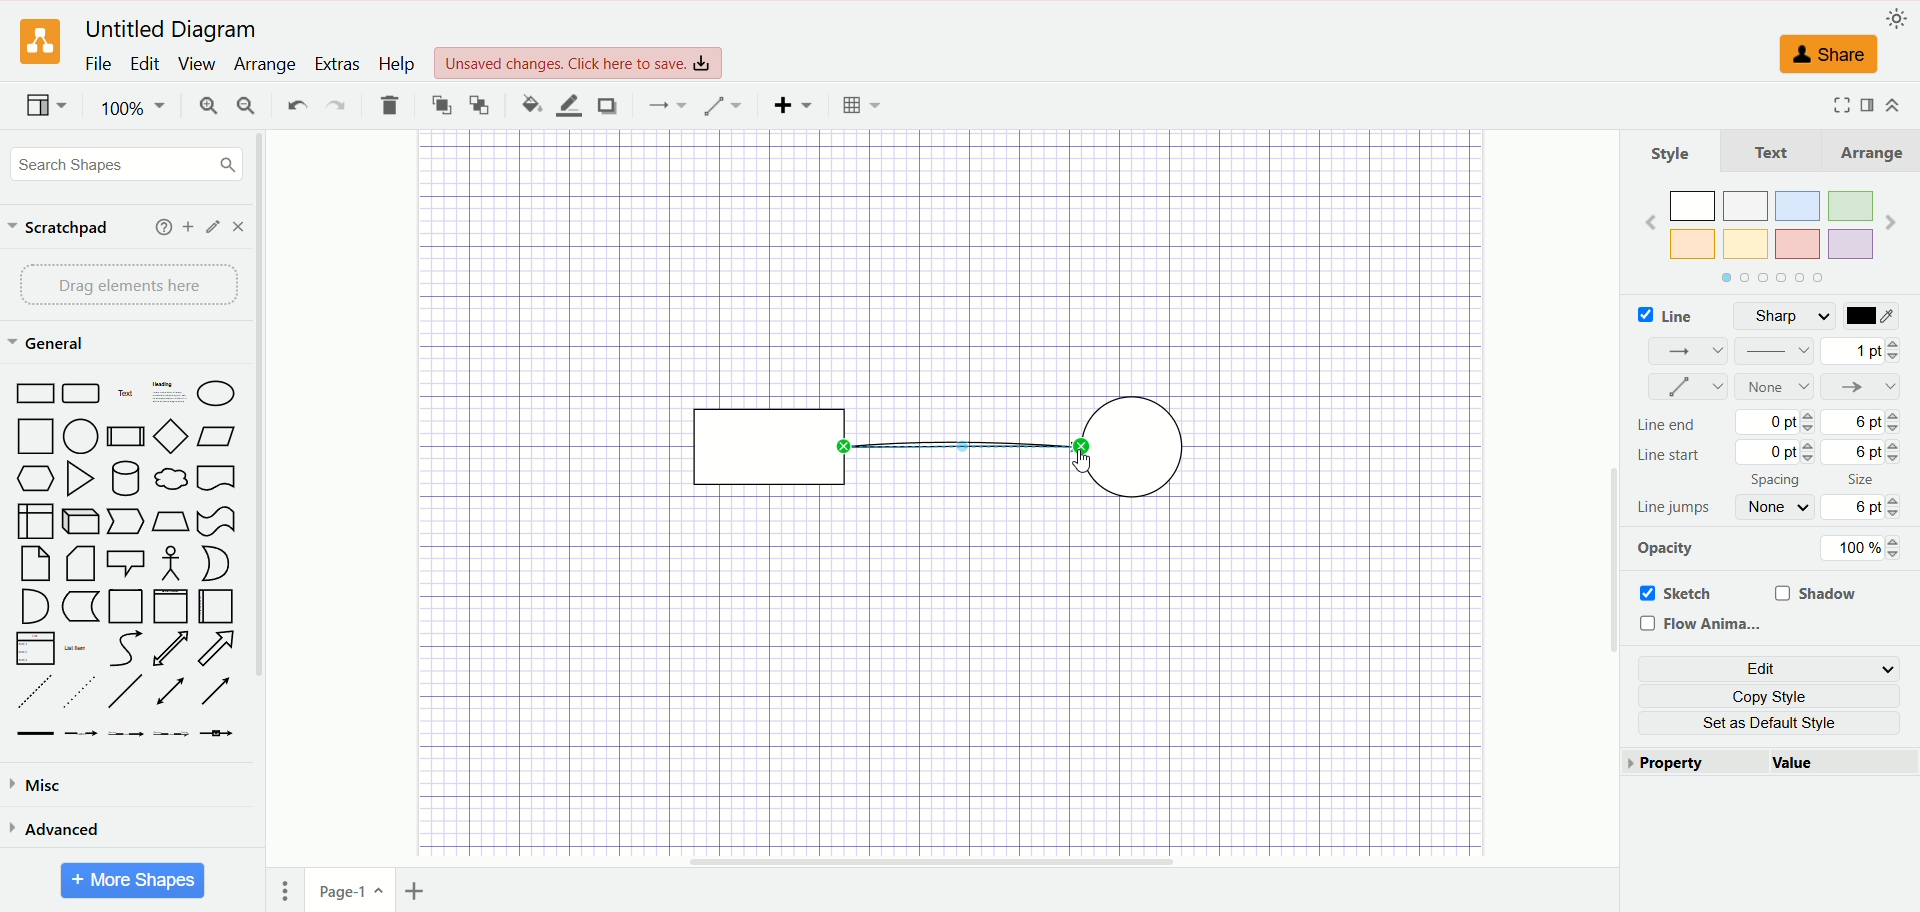 This screenshot has width=1920, height=912. Describe the element at coordinates (941, 862) in the screenshot. I see `horizontal scroll bar` at that location.